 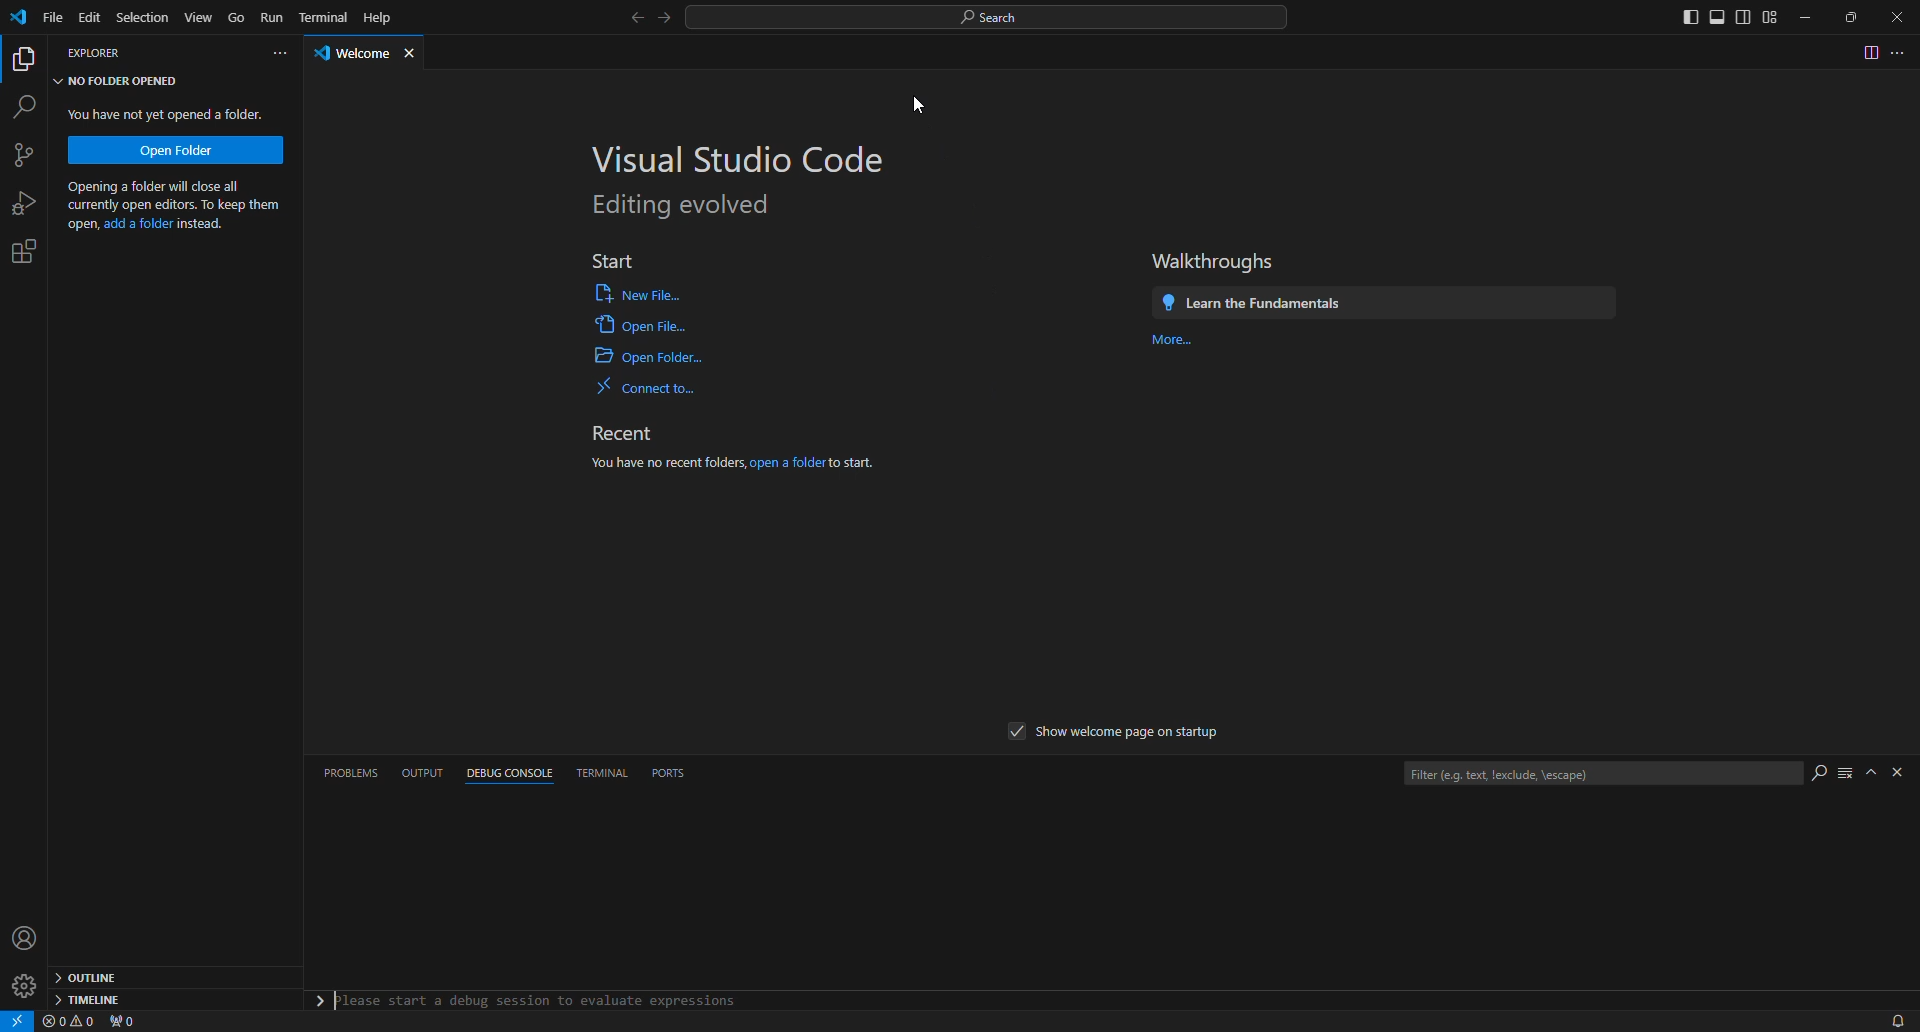 What do you see at coordinates (99, 1000) in the screenshot?
I see `timeline` at bounding box center [99, 1000].